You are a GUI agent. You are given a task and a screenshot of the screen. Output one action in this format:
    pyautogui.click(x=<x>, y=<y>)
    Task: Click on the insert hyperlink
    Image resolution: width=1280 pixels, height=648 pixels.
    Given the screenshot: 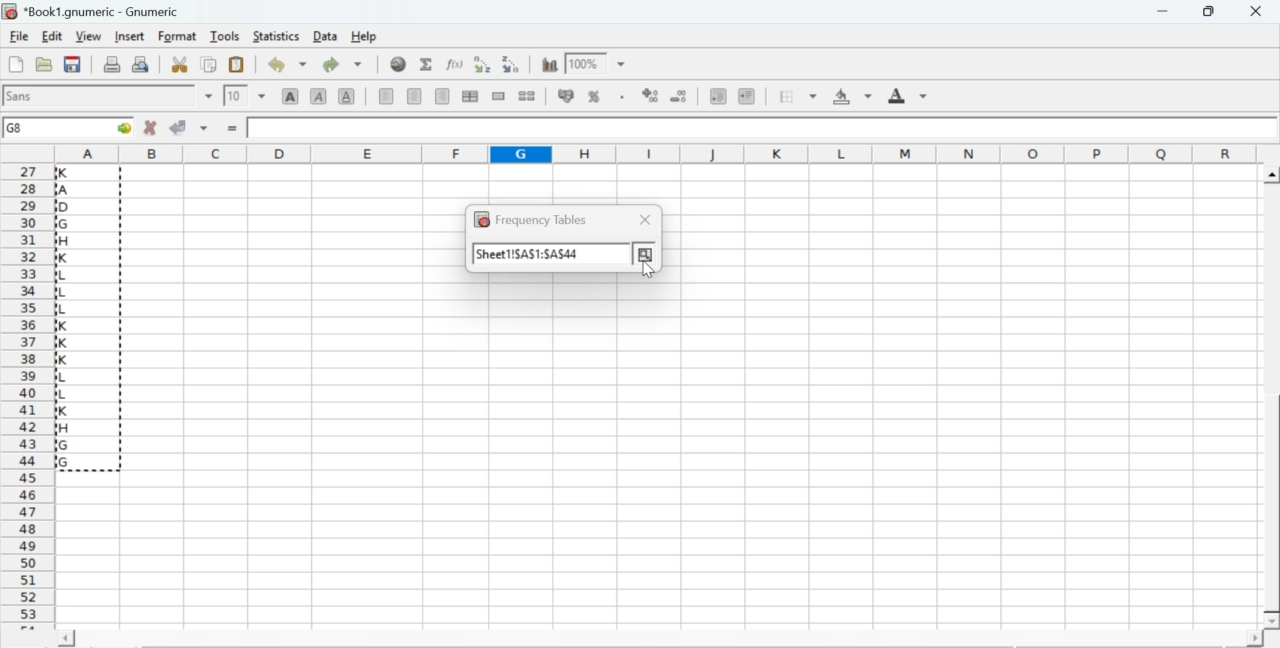 What is the action you would take?
    pyautogui.click(x=399, y=64)
    